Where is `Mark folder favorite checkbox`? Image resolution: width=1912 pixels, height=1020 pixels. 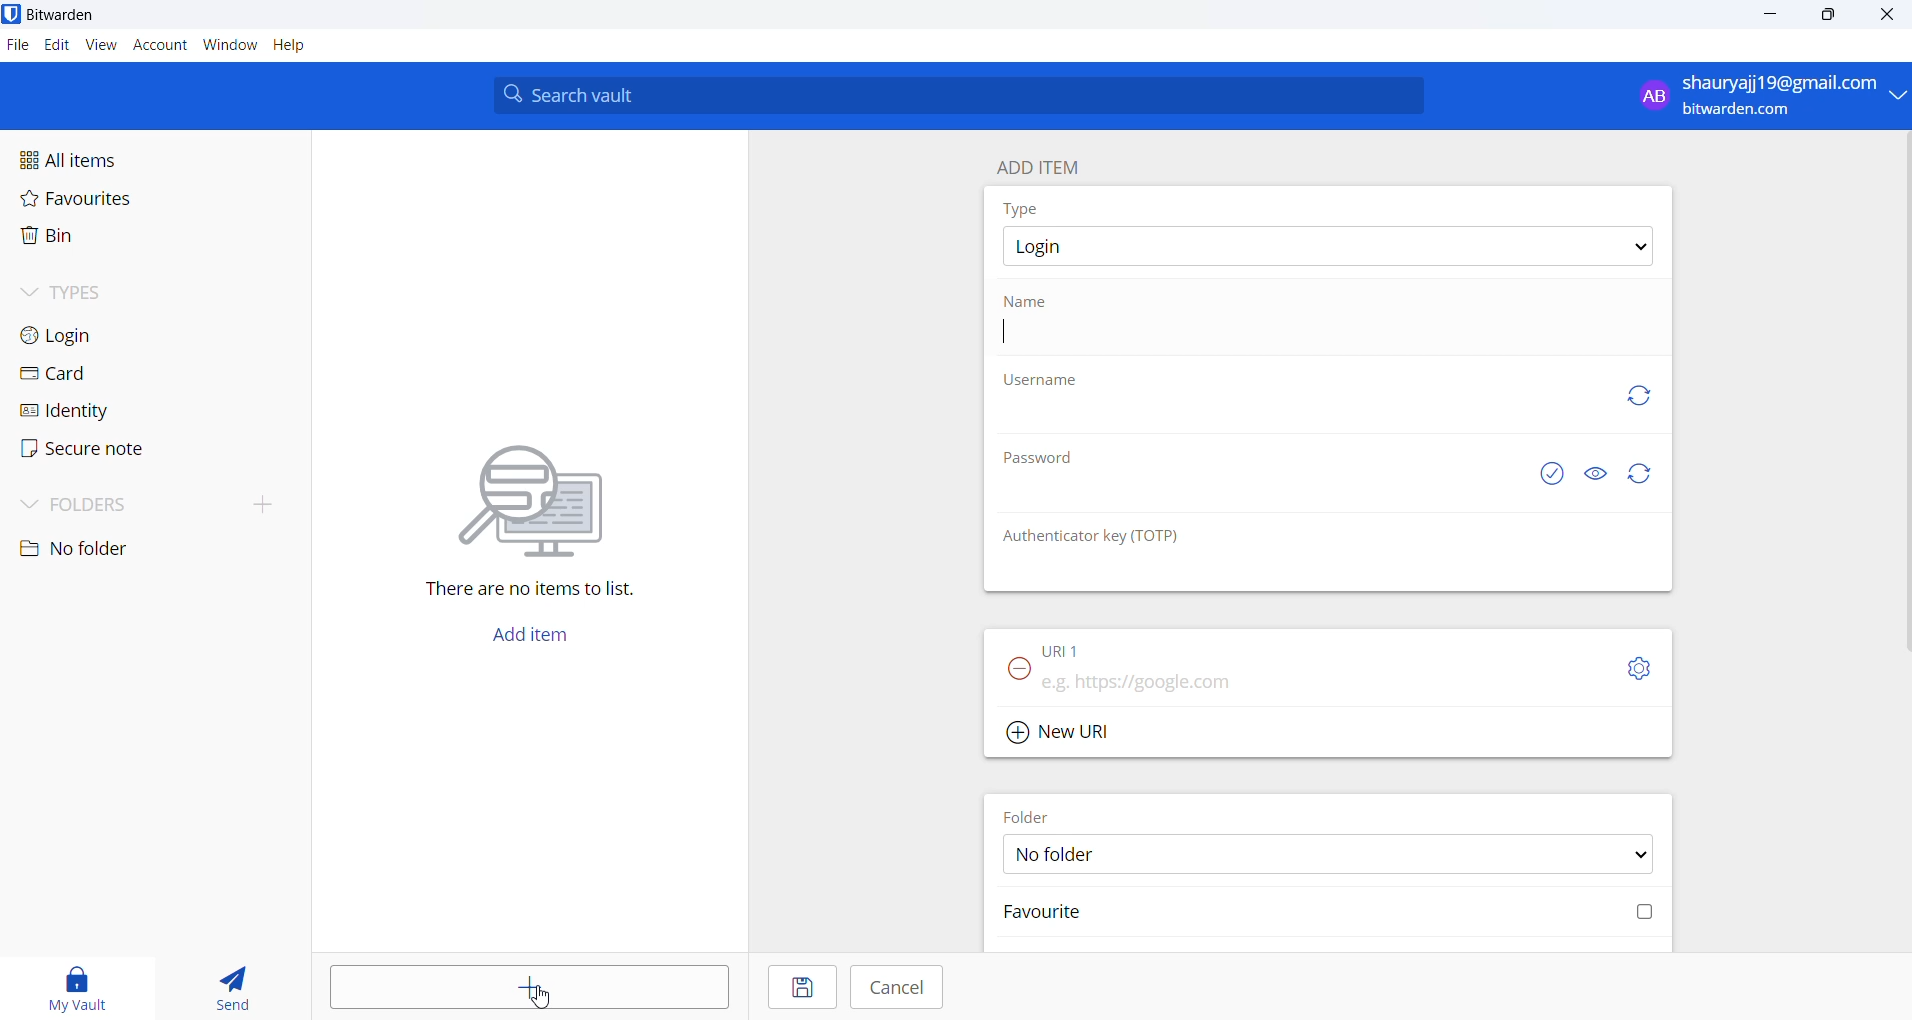 Mark folder favorite checkbox is located at coordinates (1325, 914).